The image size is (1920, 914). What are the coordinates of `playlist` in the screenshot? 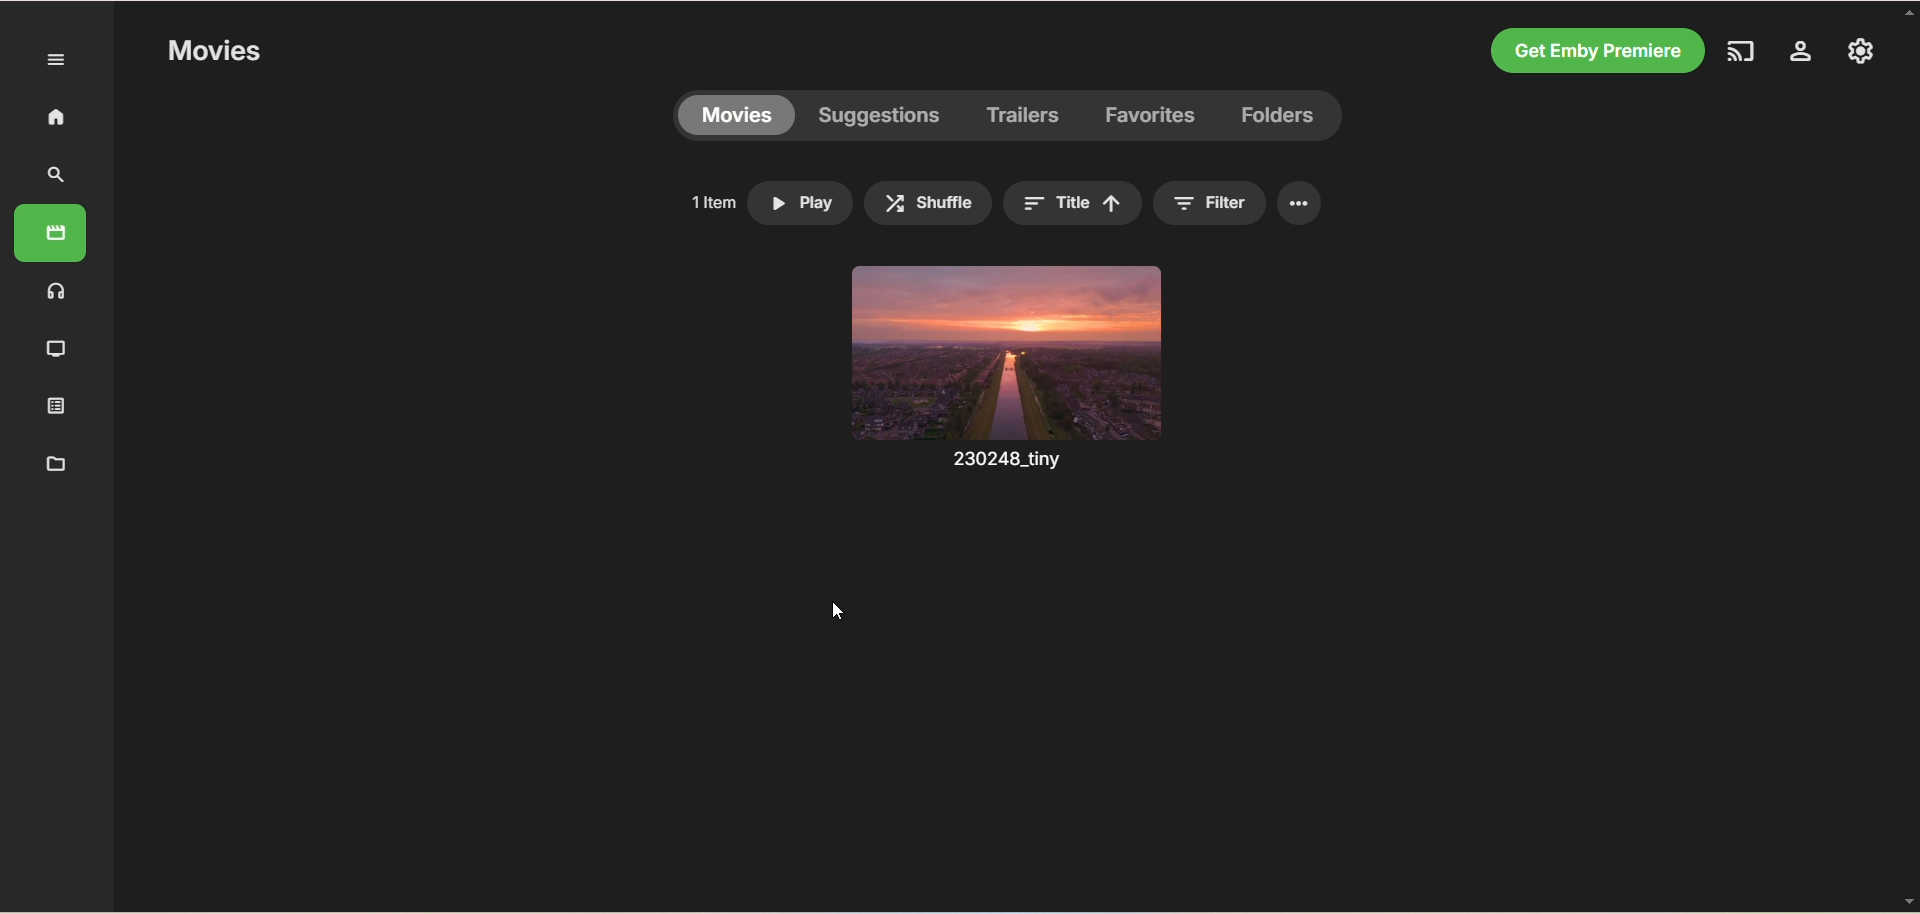 It's located at (52, 407).